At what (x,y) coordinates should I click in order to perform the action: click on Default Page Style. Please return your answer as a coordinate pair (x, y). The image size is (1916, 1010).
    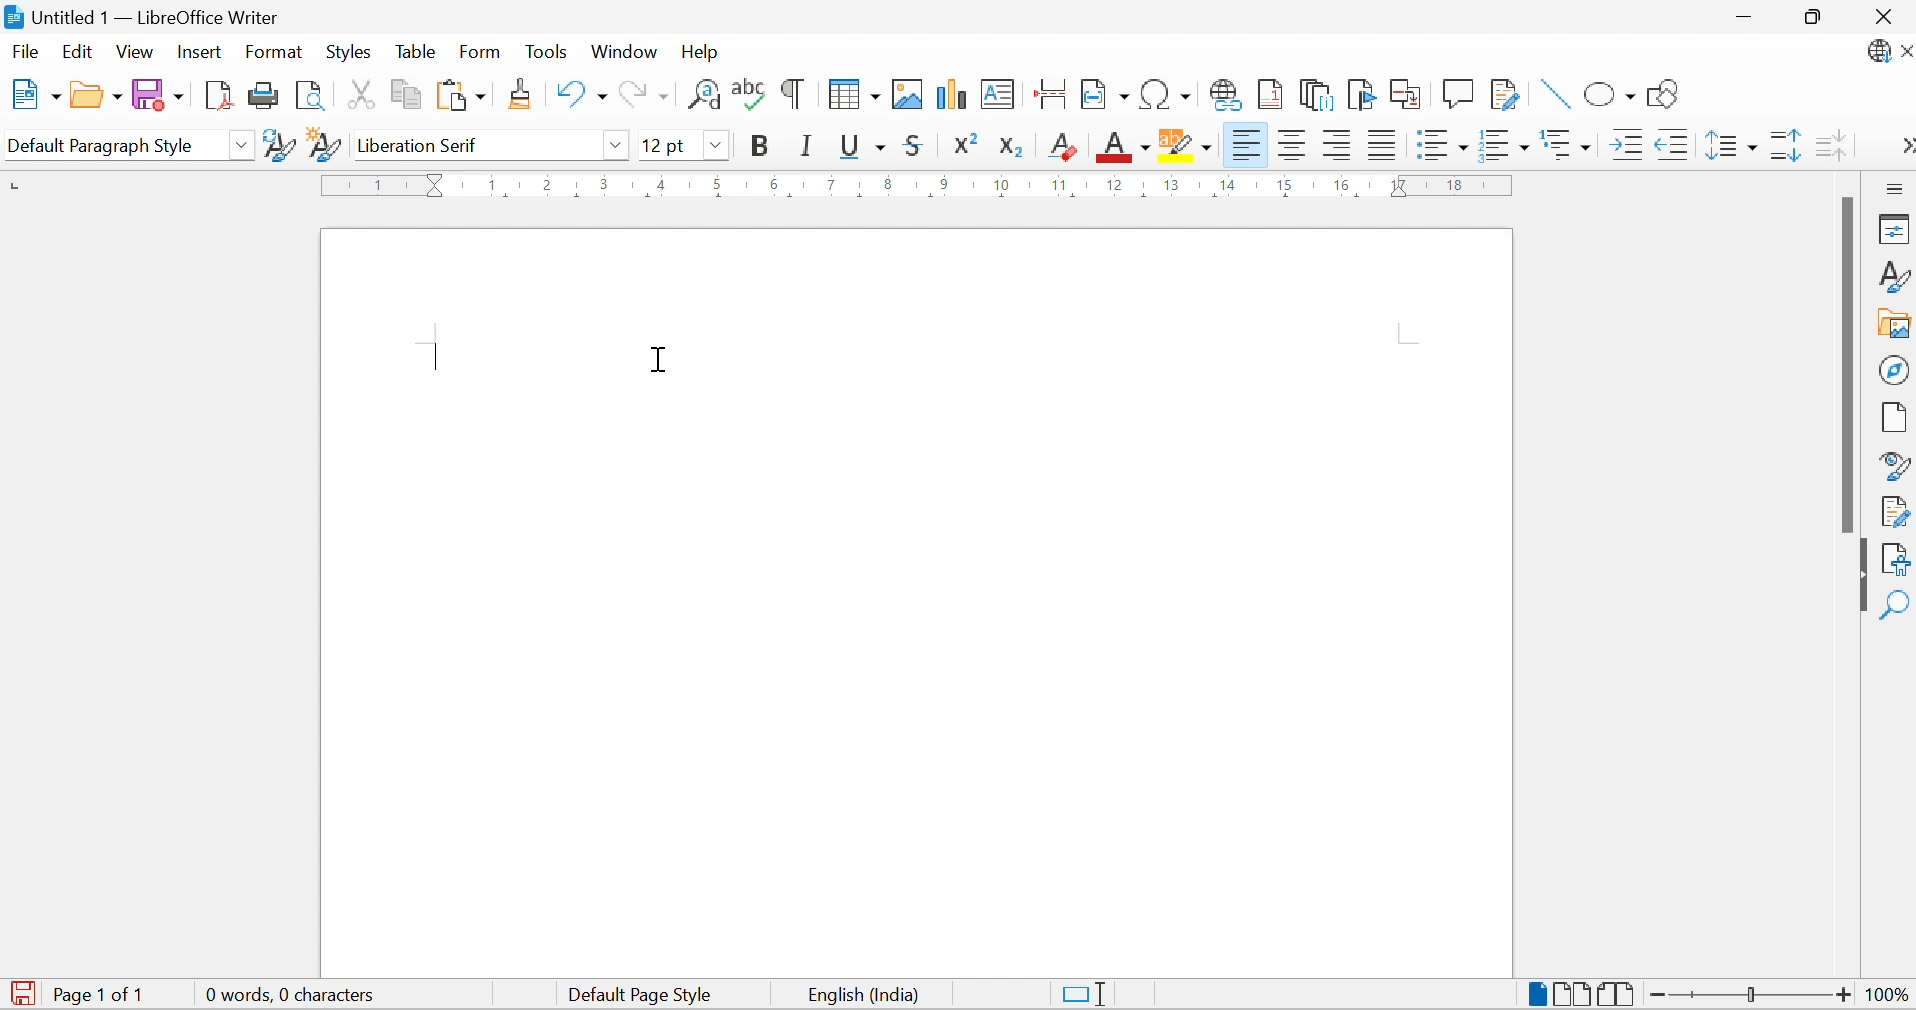
    Looking at the image, I should click on (643, 995).